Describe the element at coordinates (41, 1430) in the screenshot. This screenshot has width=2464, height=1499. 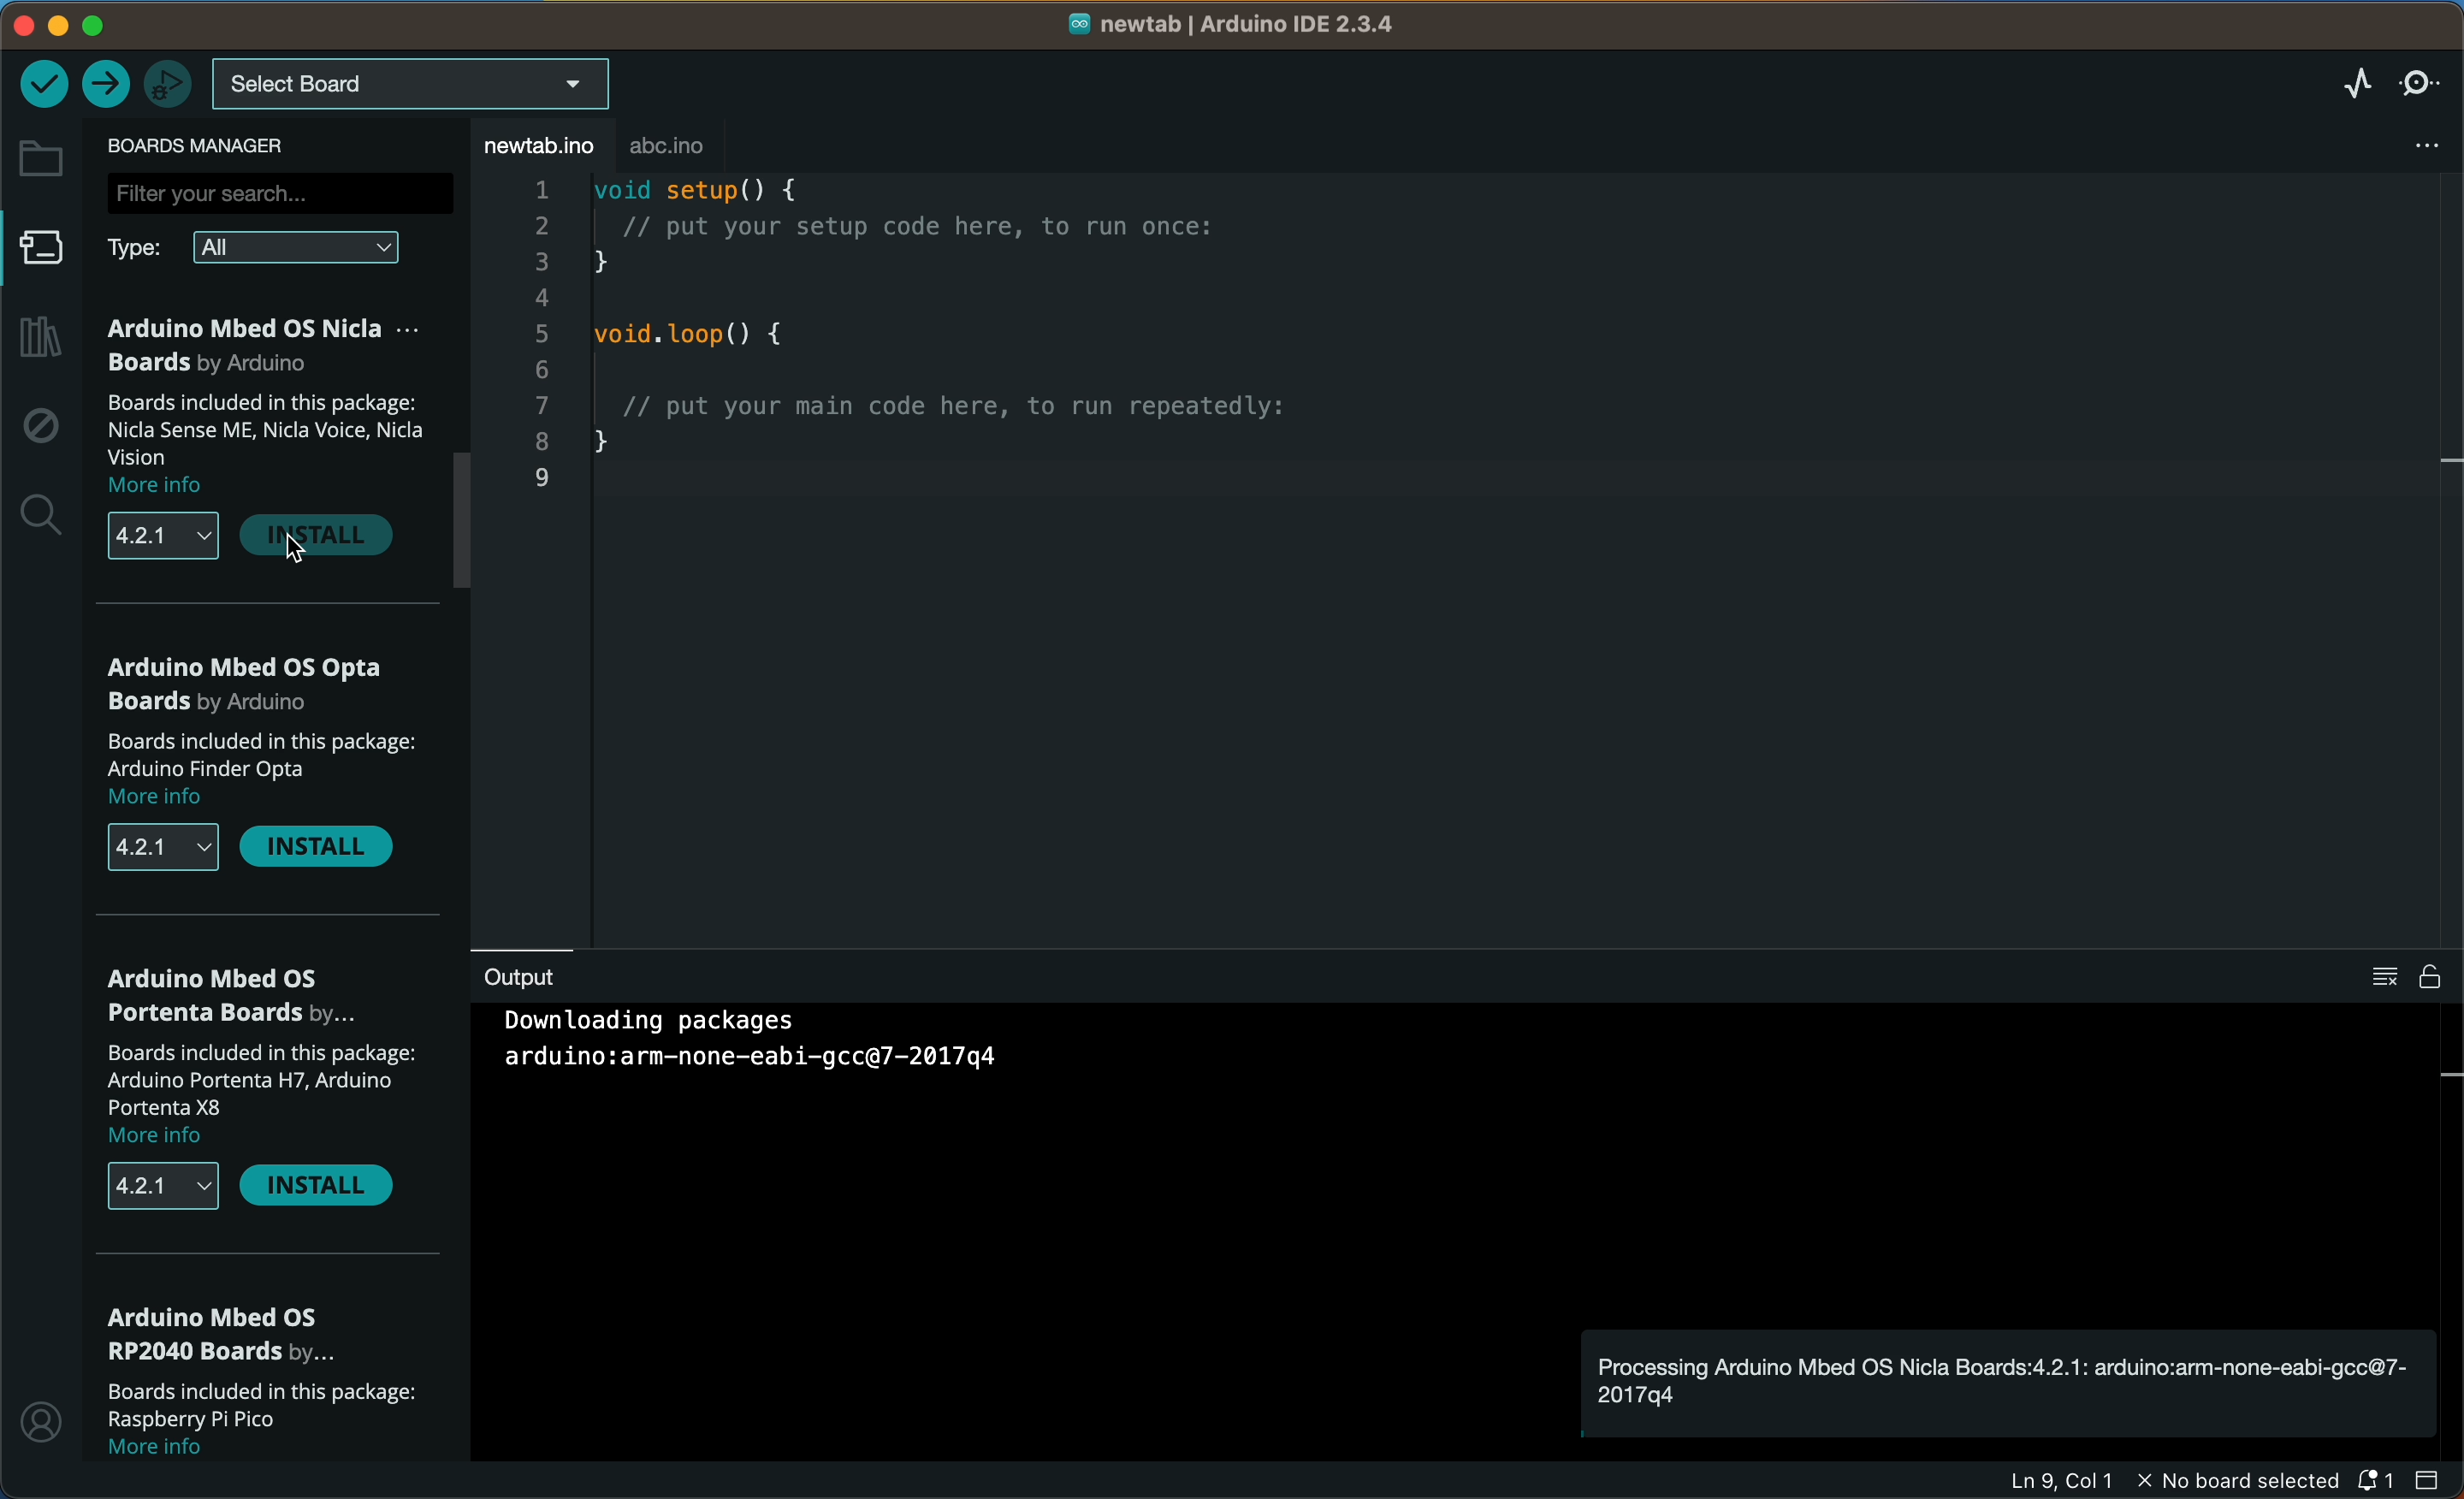
I see `profile` at that location.